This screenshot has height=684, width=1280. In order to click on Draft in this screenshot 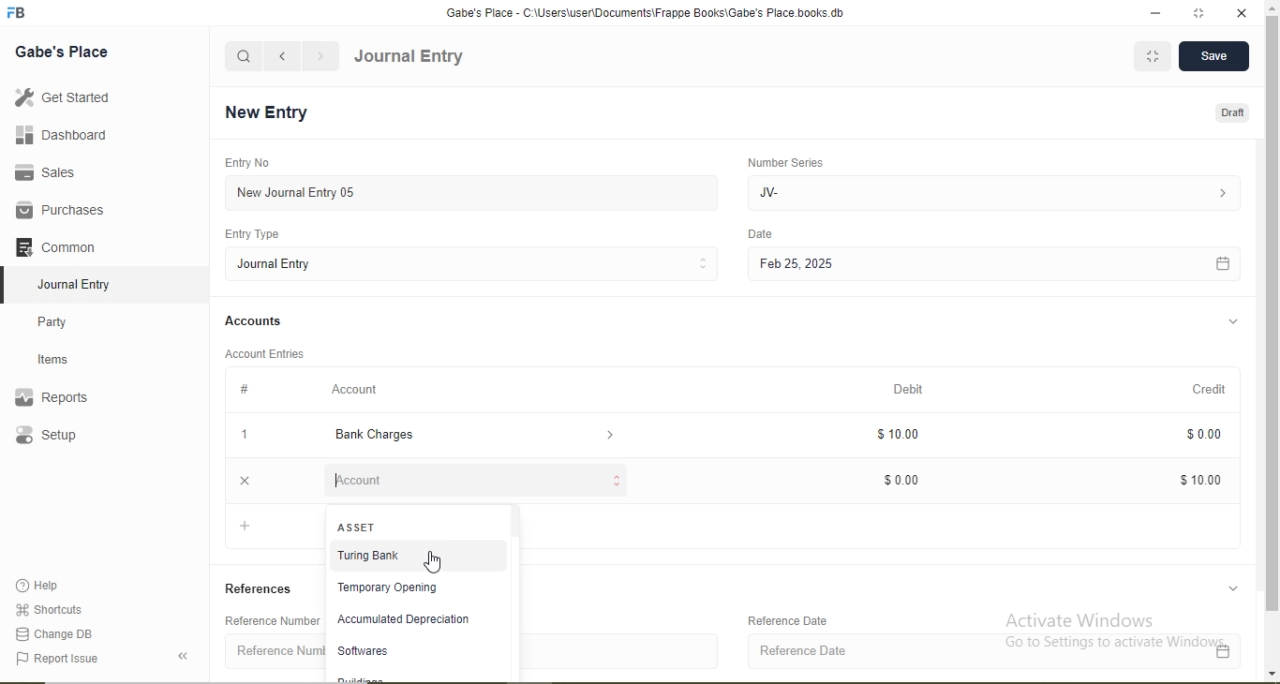, I will do `click(1234, 116)`.